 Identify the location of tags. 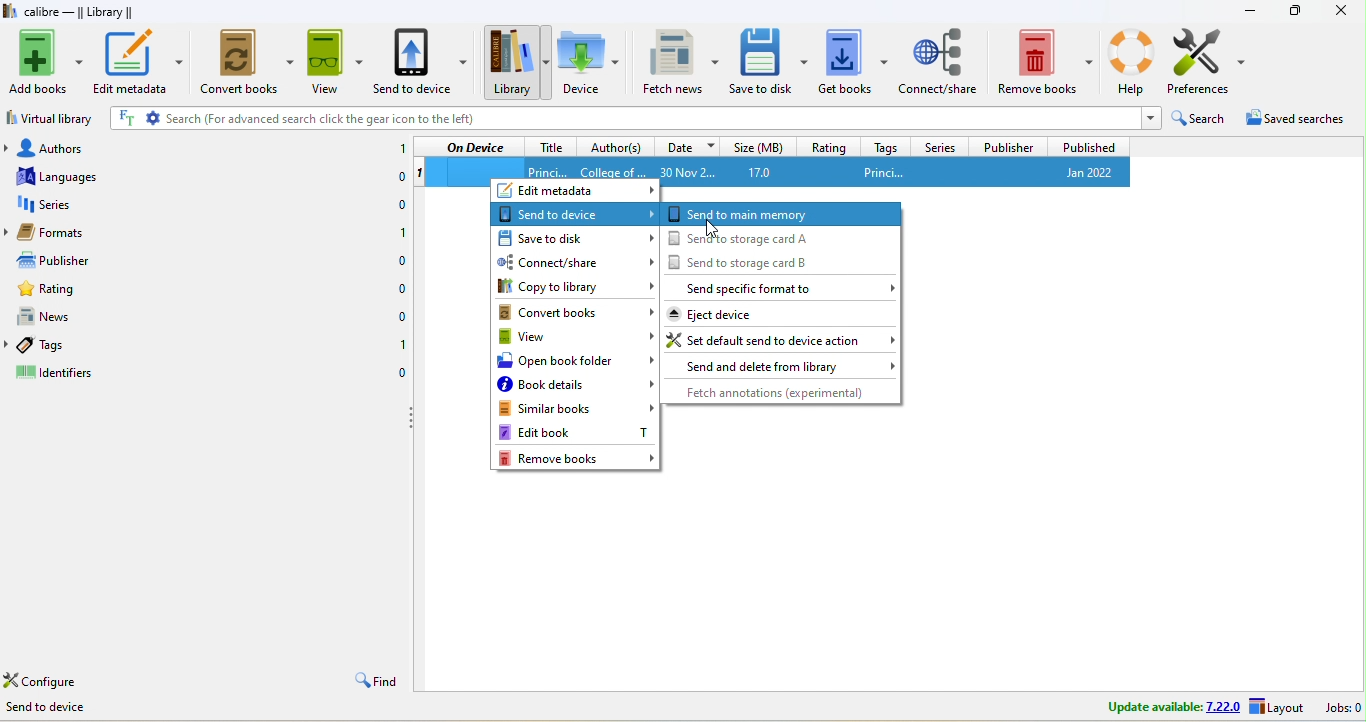
(63, 343).